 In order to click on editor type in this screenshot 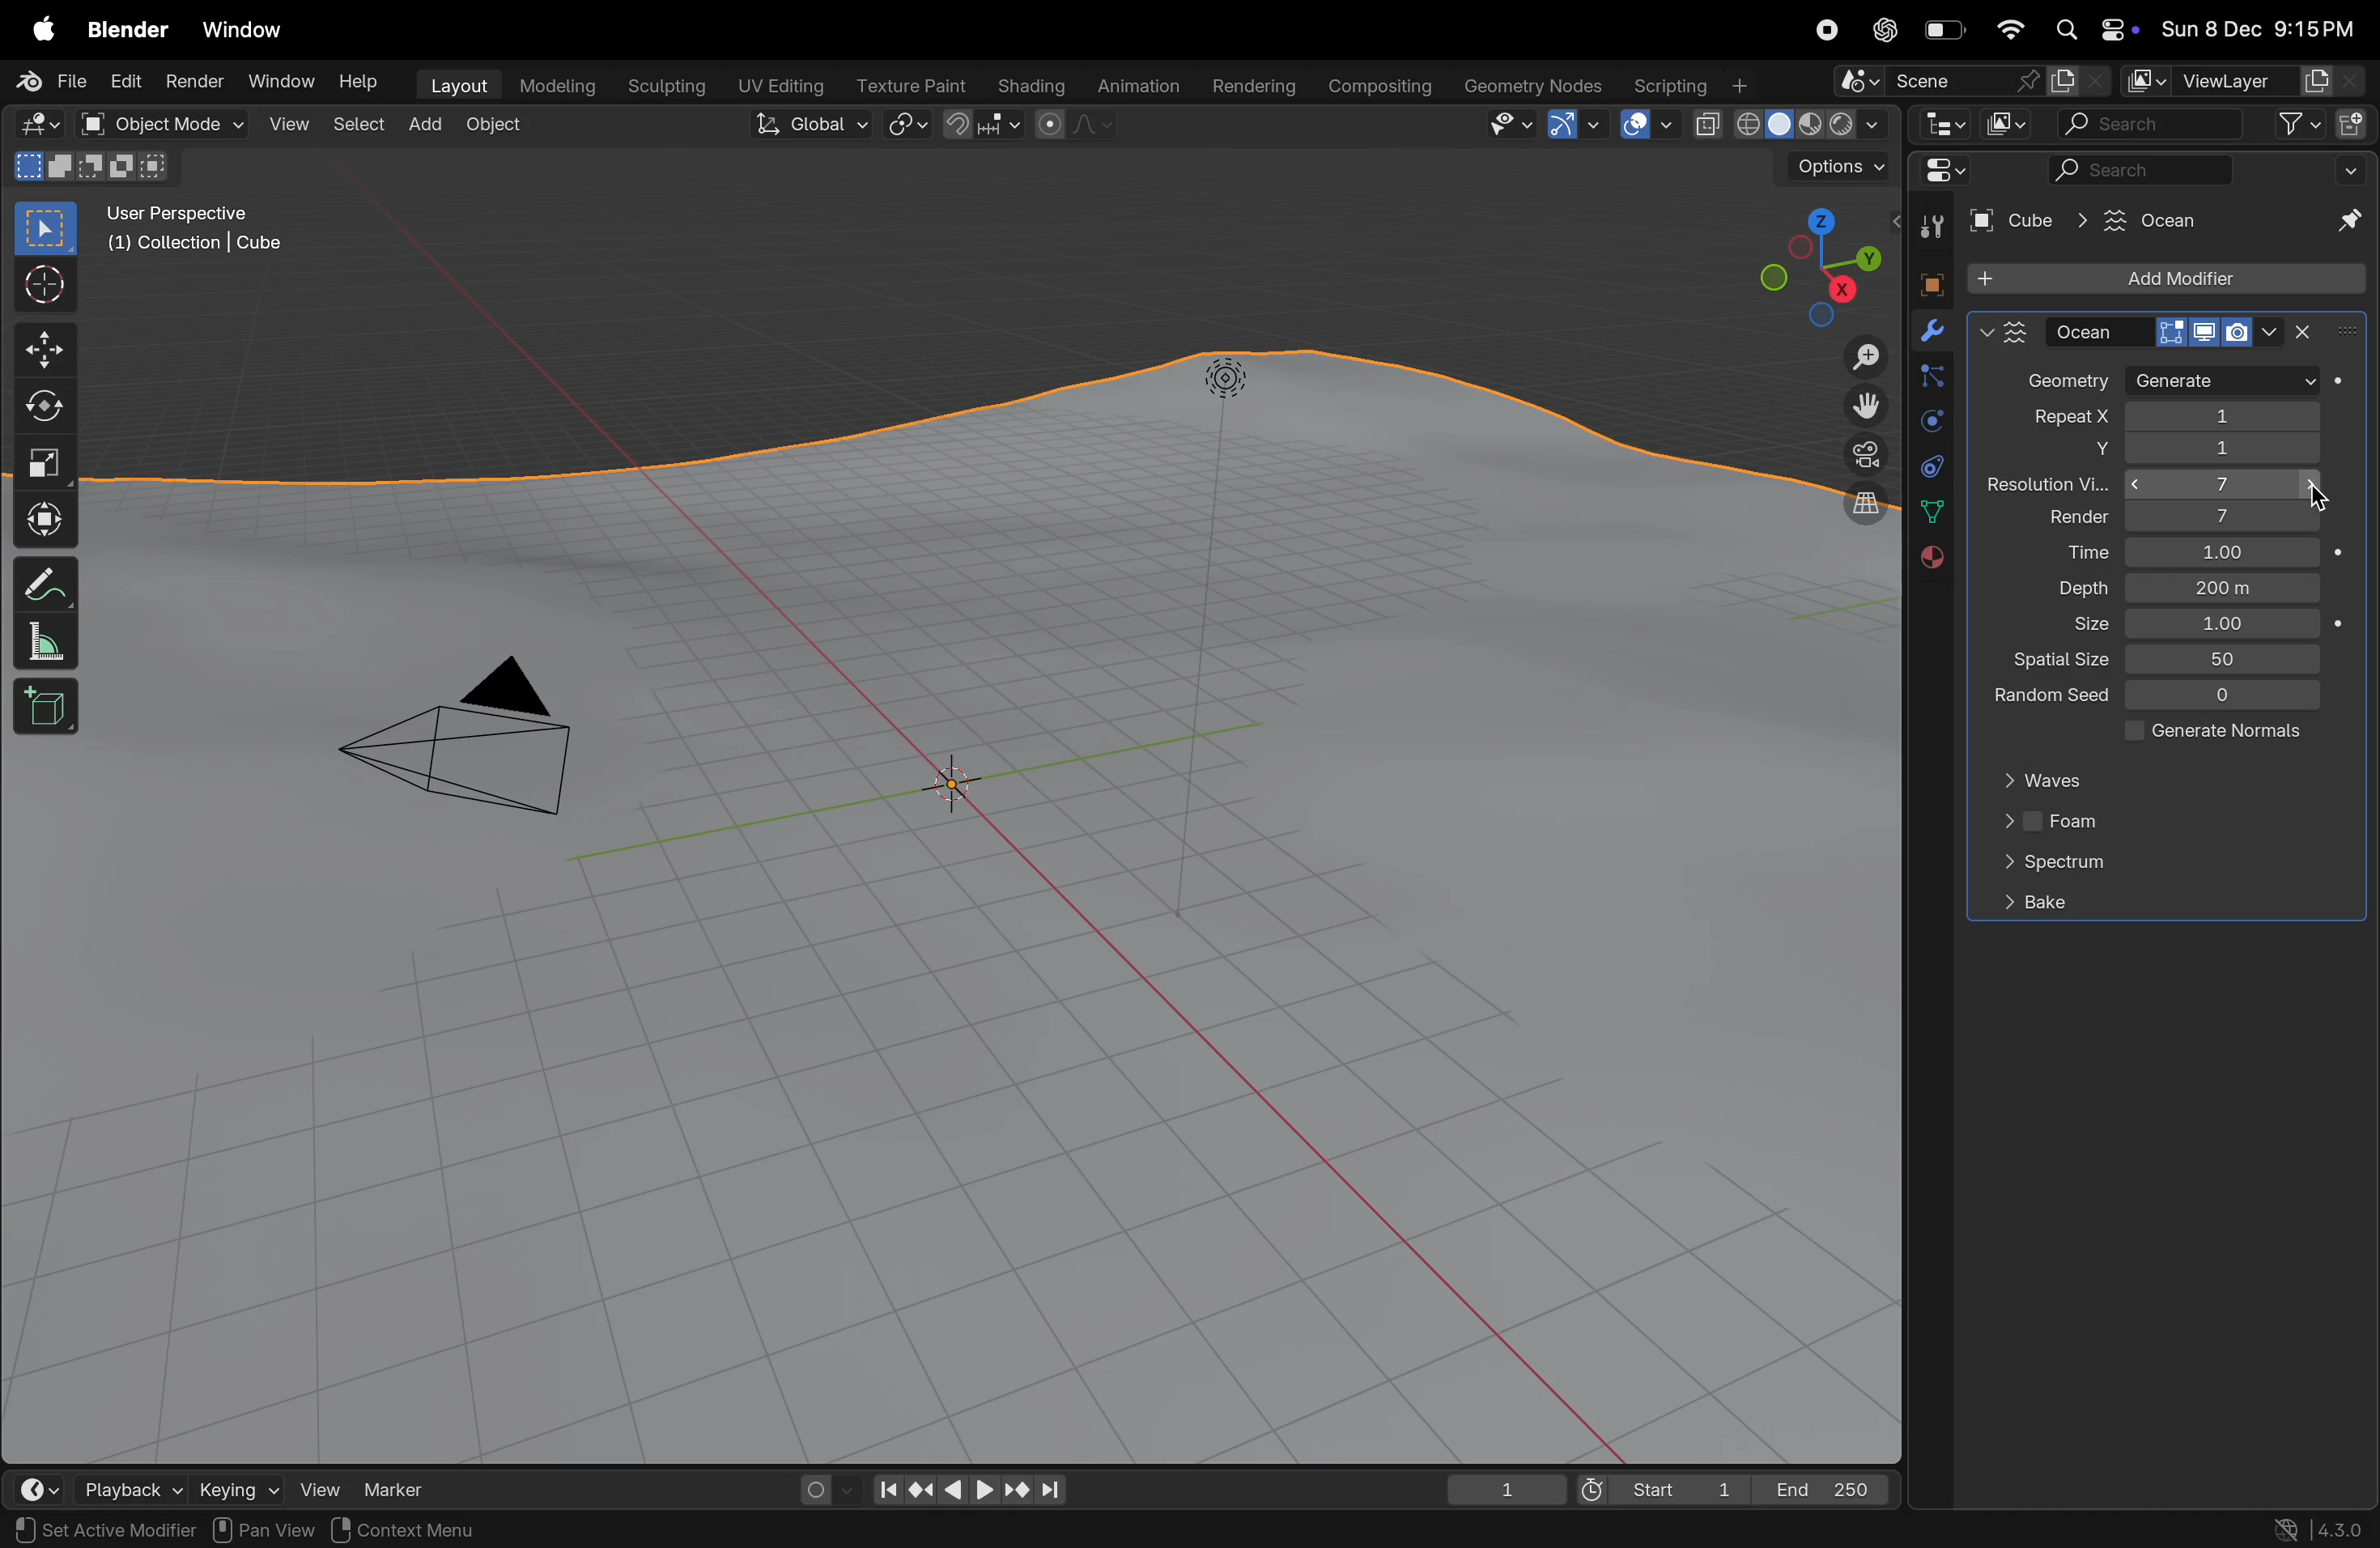, I will do `click(1939, 124)`.